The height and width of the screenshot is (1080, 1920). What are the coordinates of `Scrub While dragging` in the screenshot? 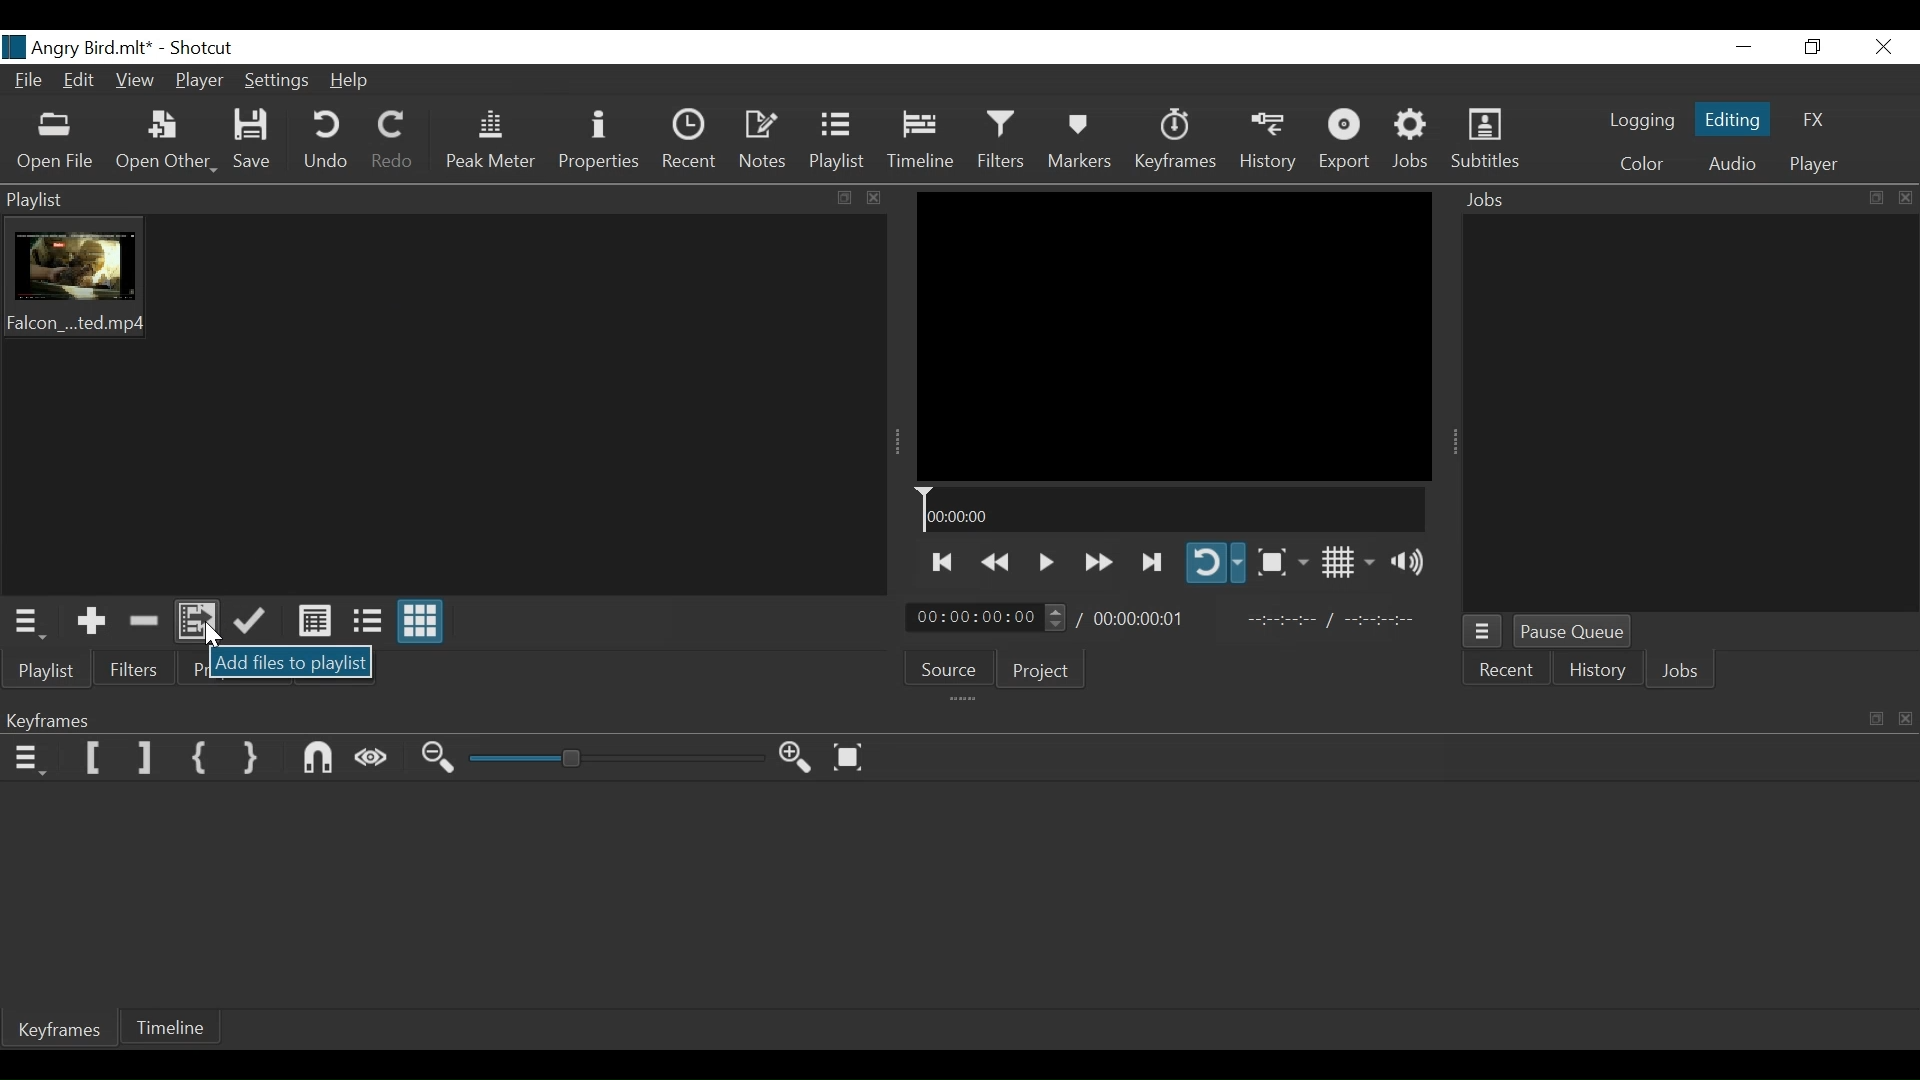 It's located at (374, 759).